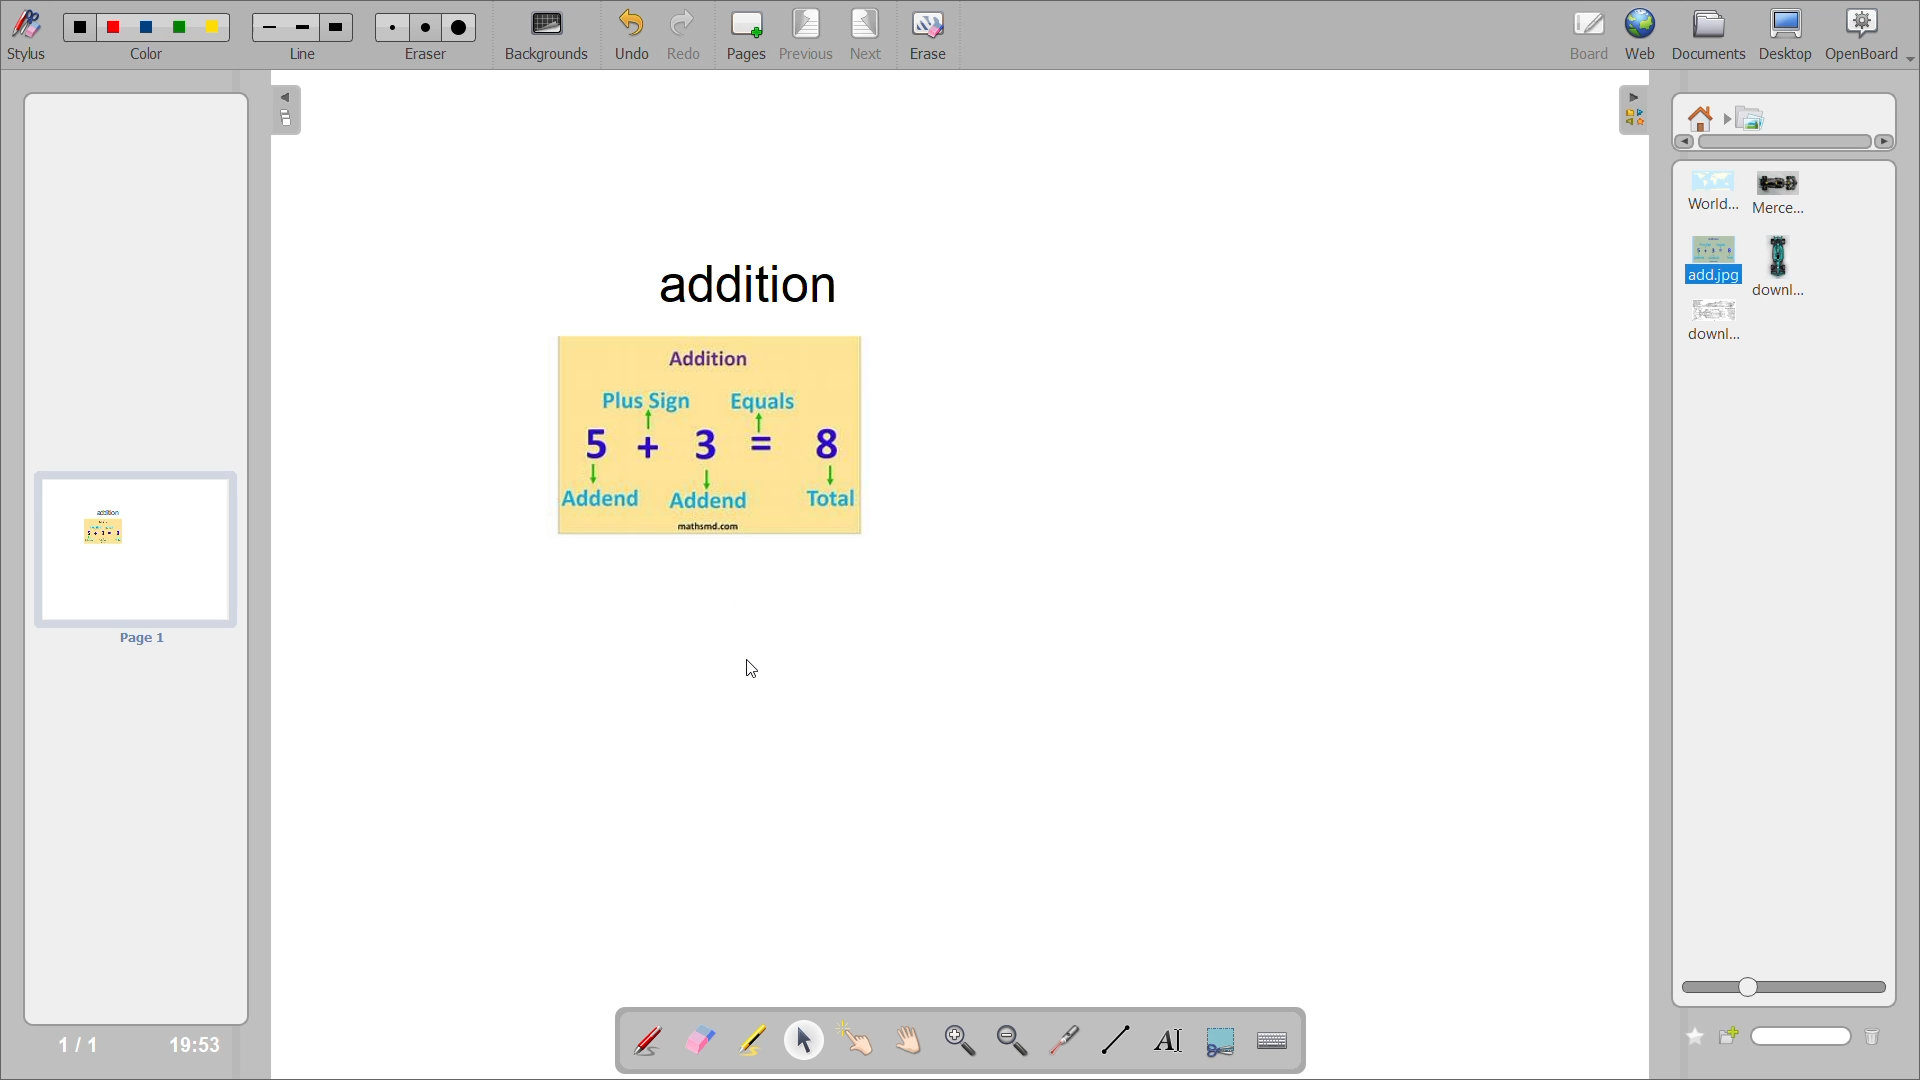  Describe the element at coordinates (197, 1041) in the screenshot. I see `timestamp` at that location.